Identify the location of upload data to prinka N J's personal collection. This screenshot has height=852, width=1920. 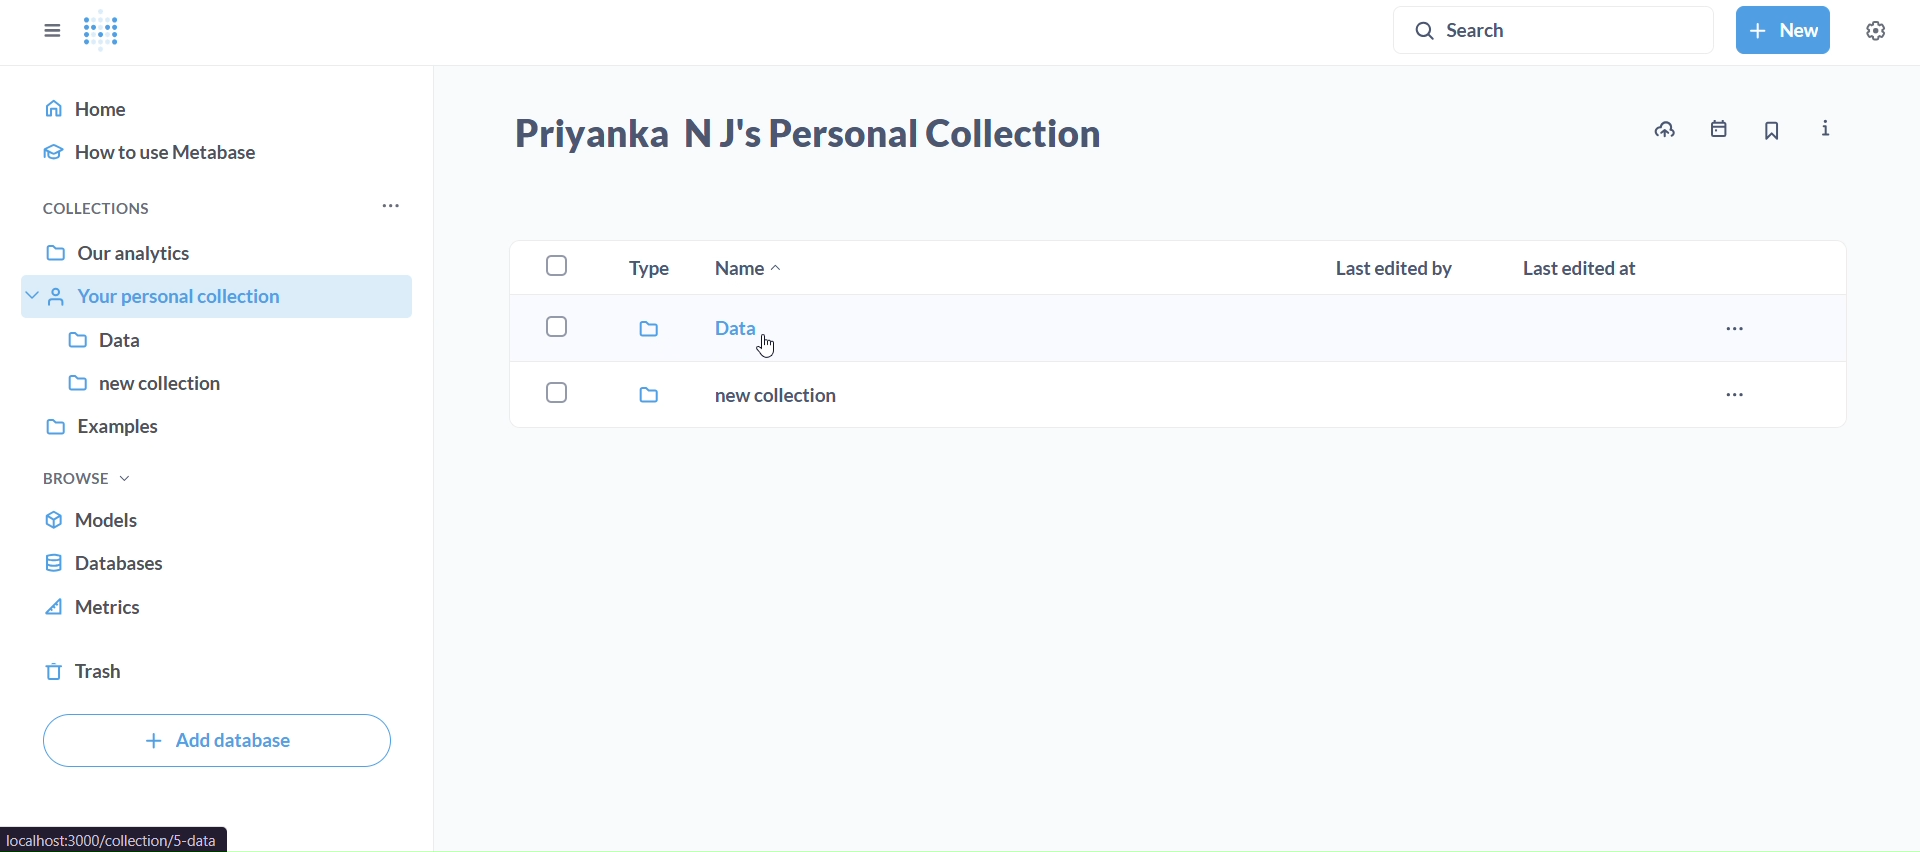
(1665, 130).